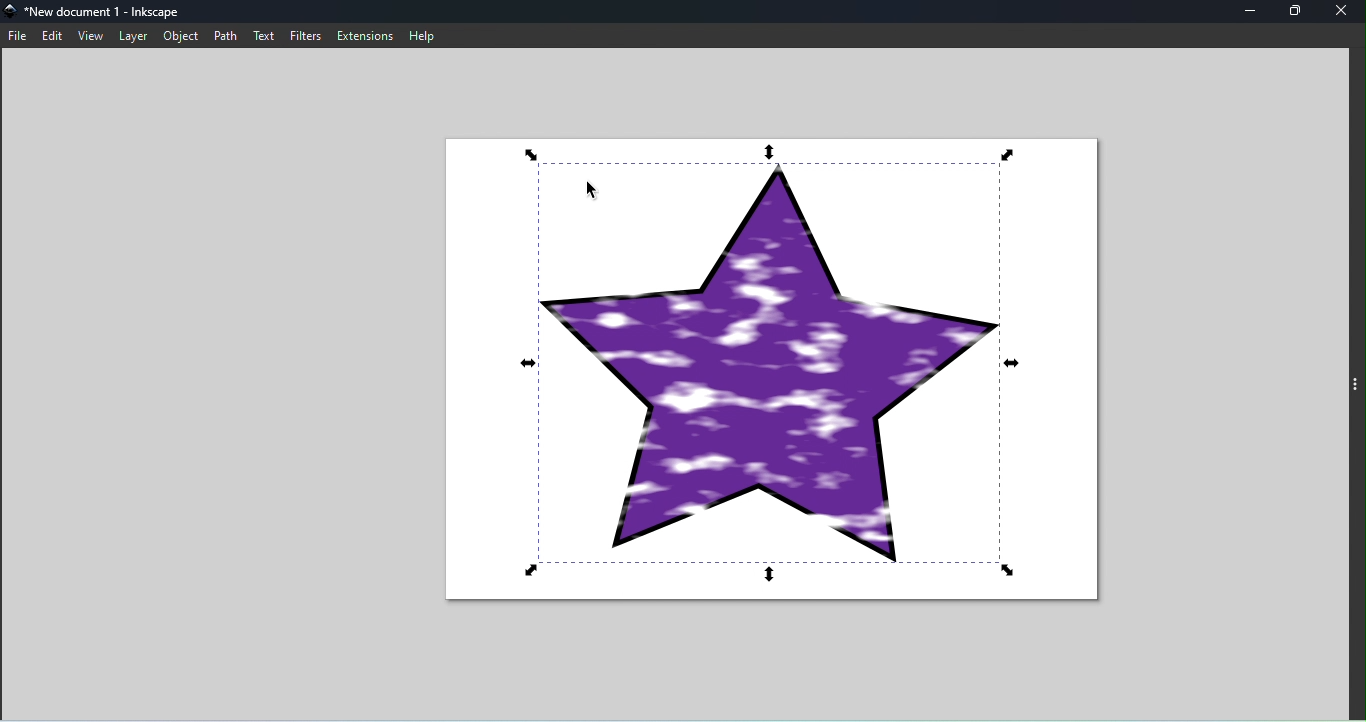 This screenshot has width=1366, height=722. What do you see at coordinates (225, 36) in the screenshot?
I see `path` at bounding box center [225, 36].